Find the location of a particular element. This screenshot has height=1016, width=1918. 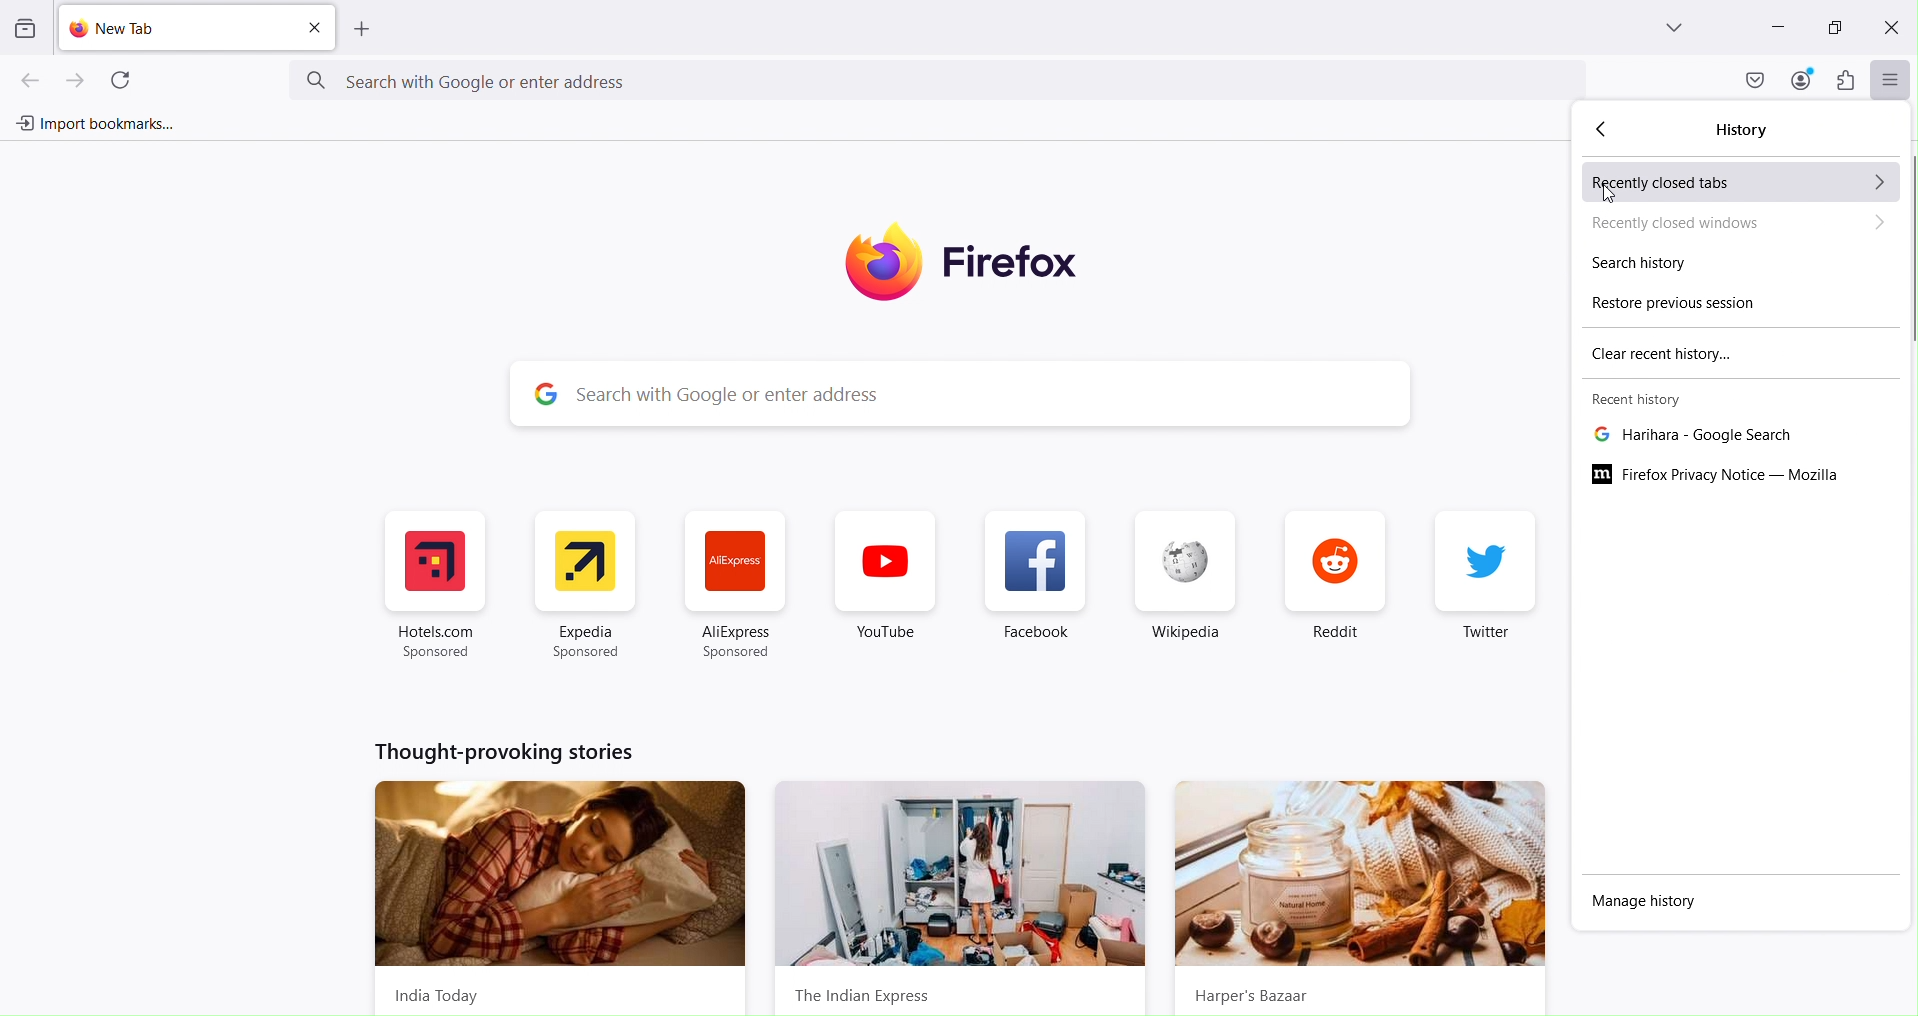

Search with google or enter address is located at coordinates (996, 394).